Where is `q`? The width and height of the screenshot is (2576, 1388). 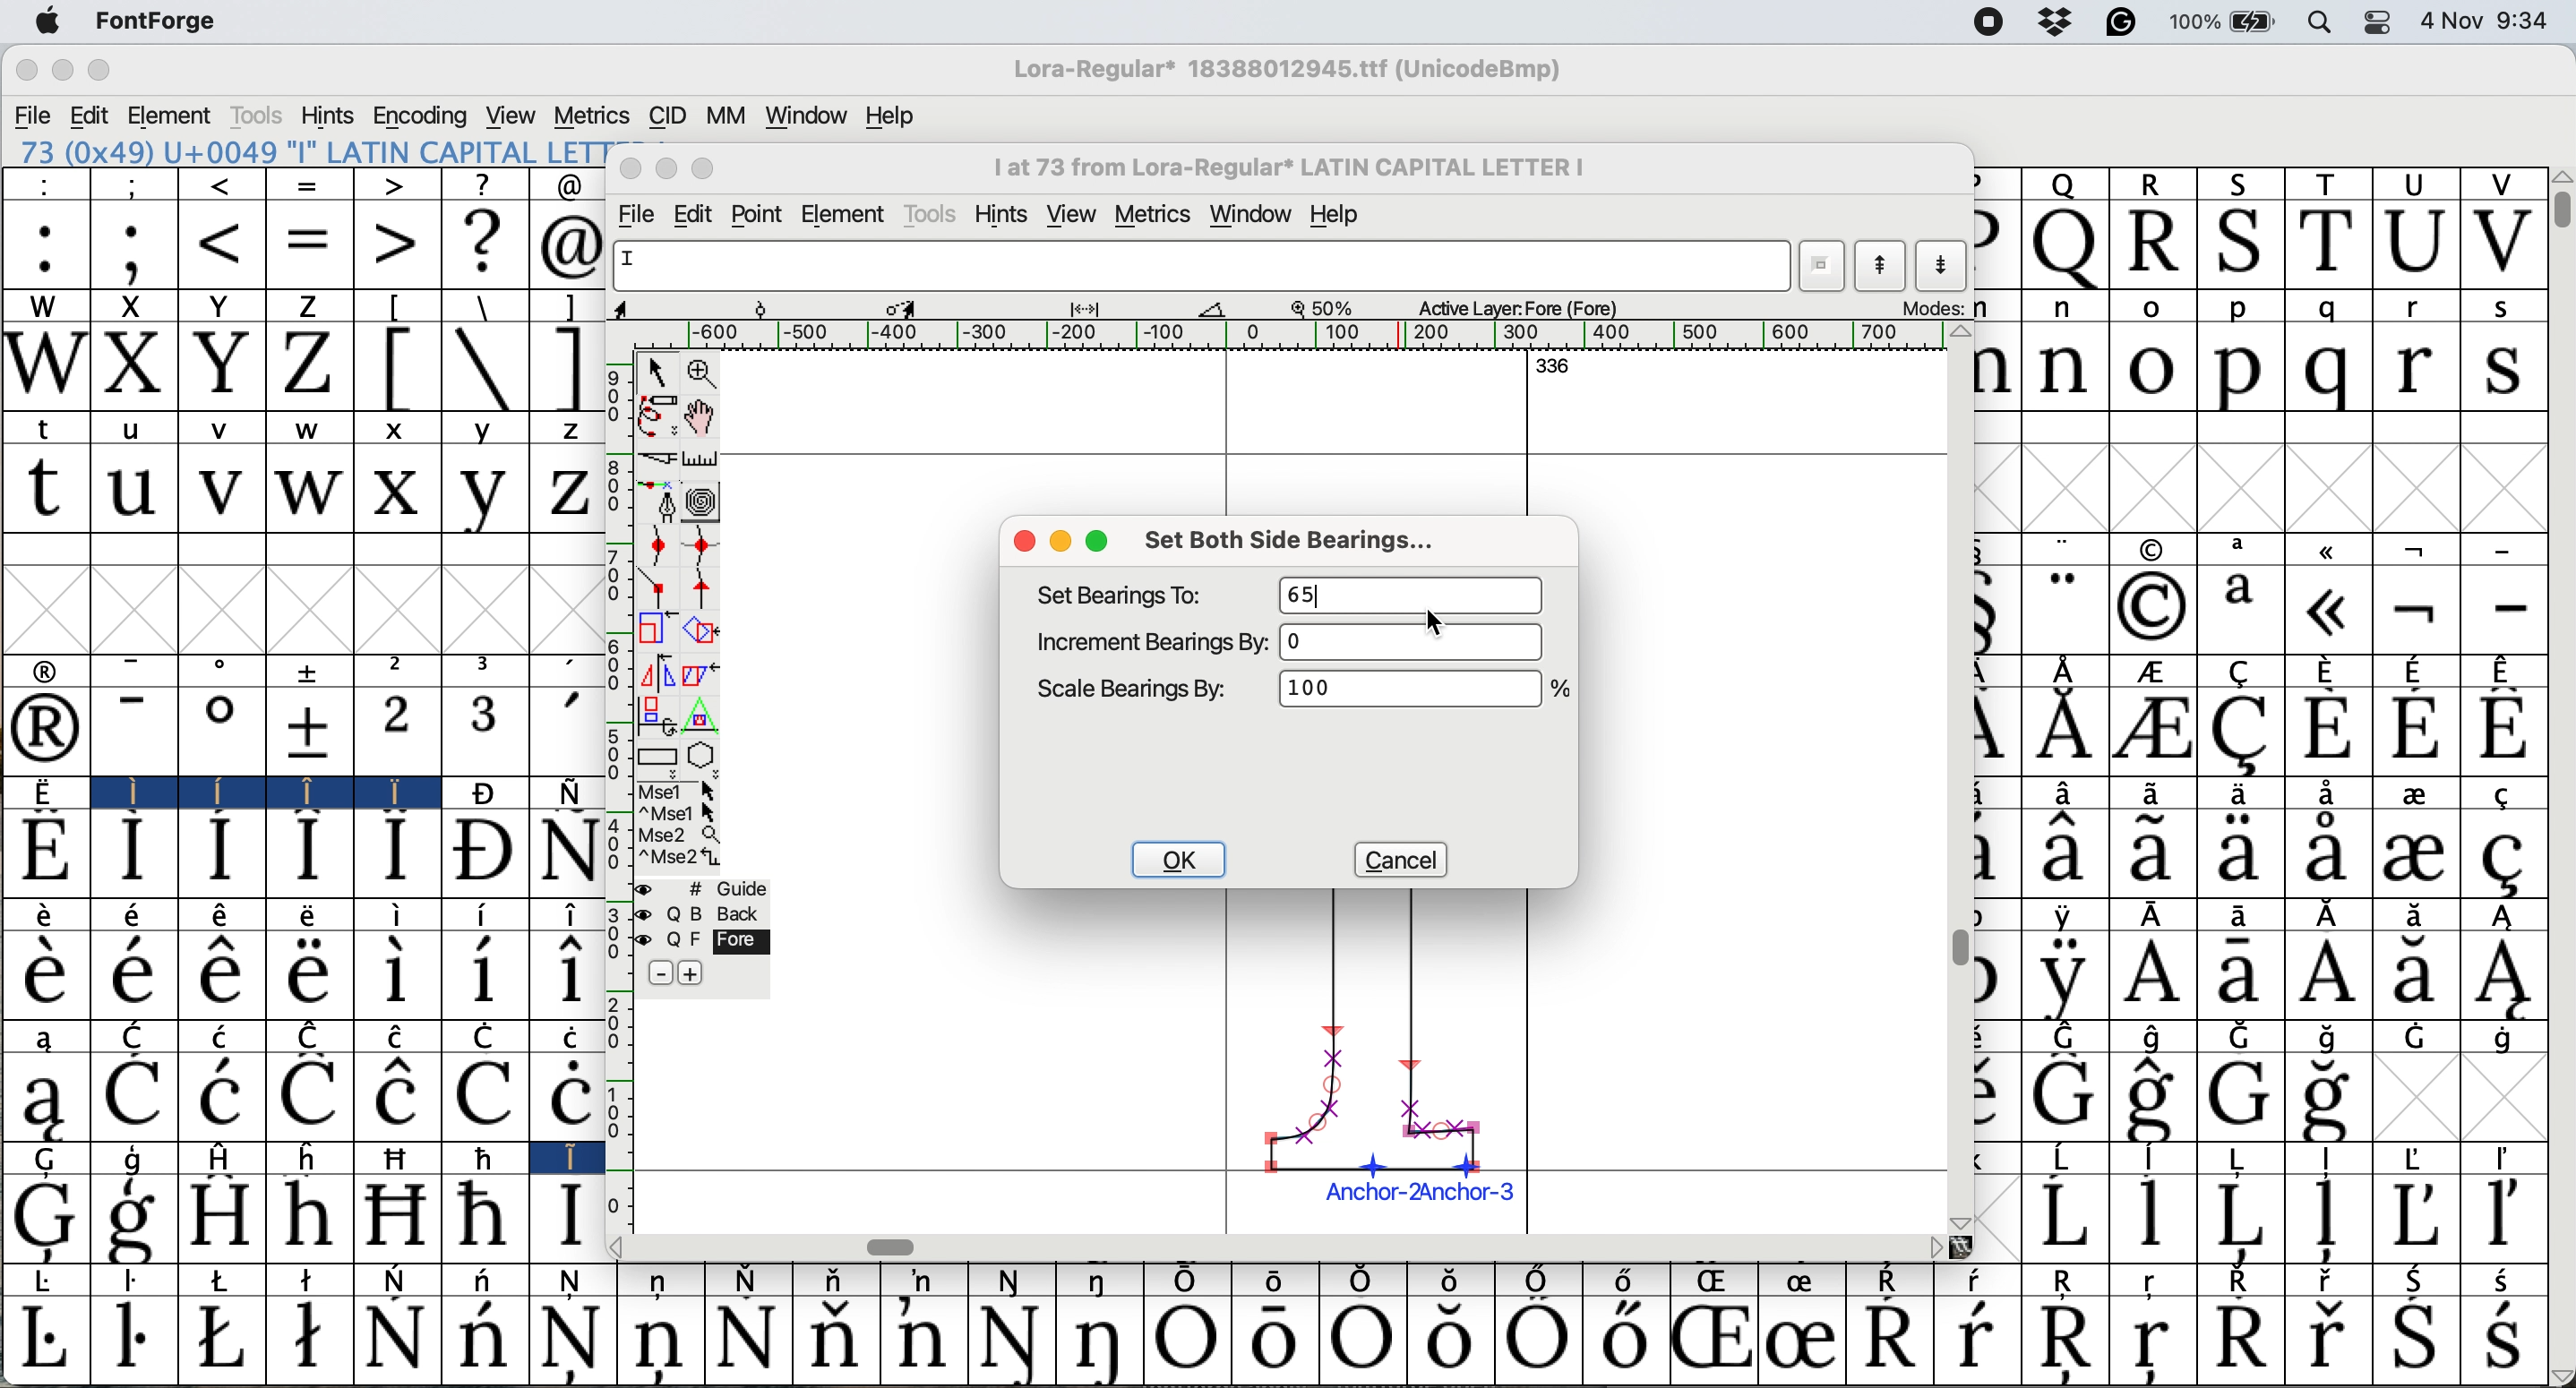
q is located at coordinates (2319, 371).